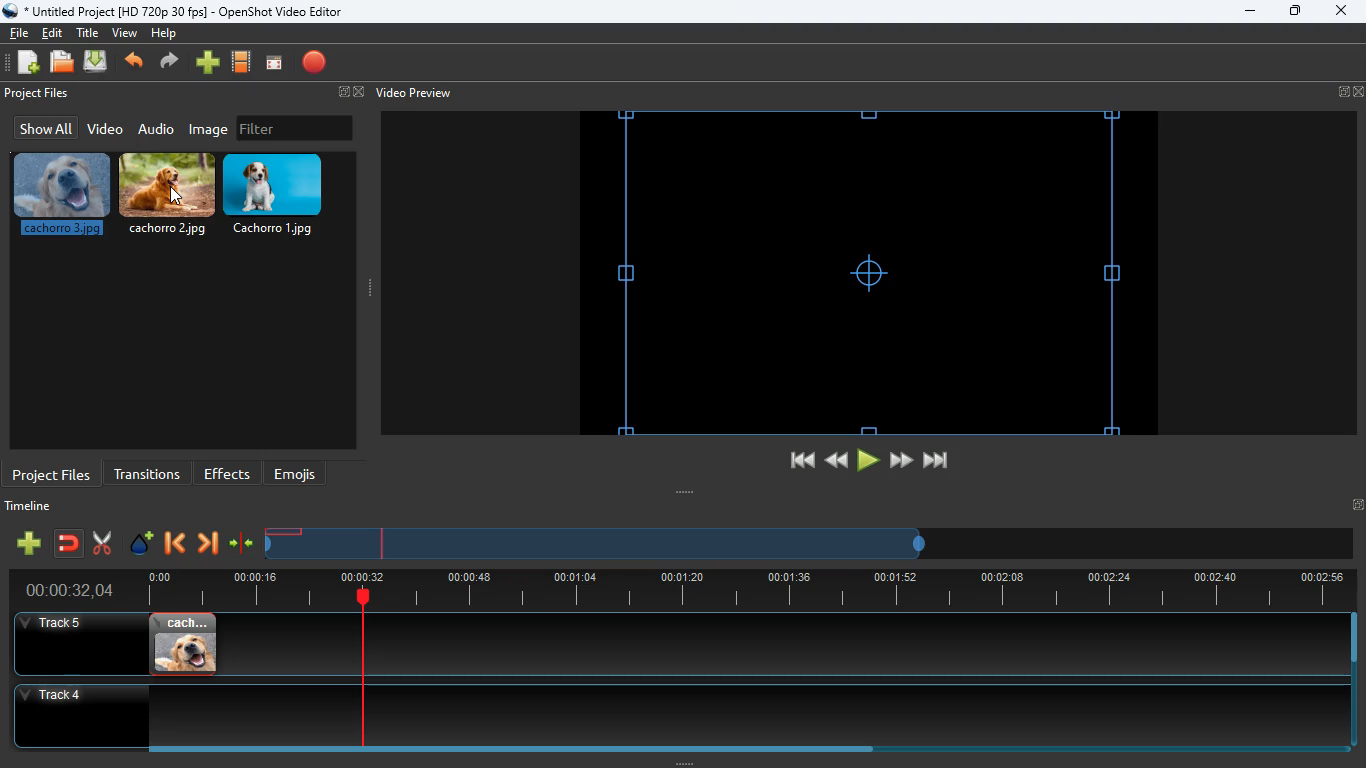 This screenshot has width=1366, height=768. What do you see at coordinates (207, 545) in the screenshot?
I see `forward` at bounding box center [207, 545].